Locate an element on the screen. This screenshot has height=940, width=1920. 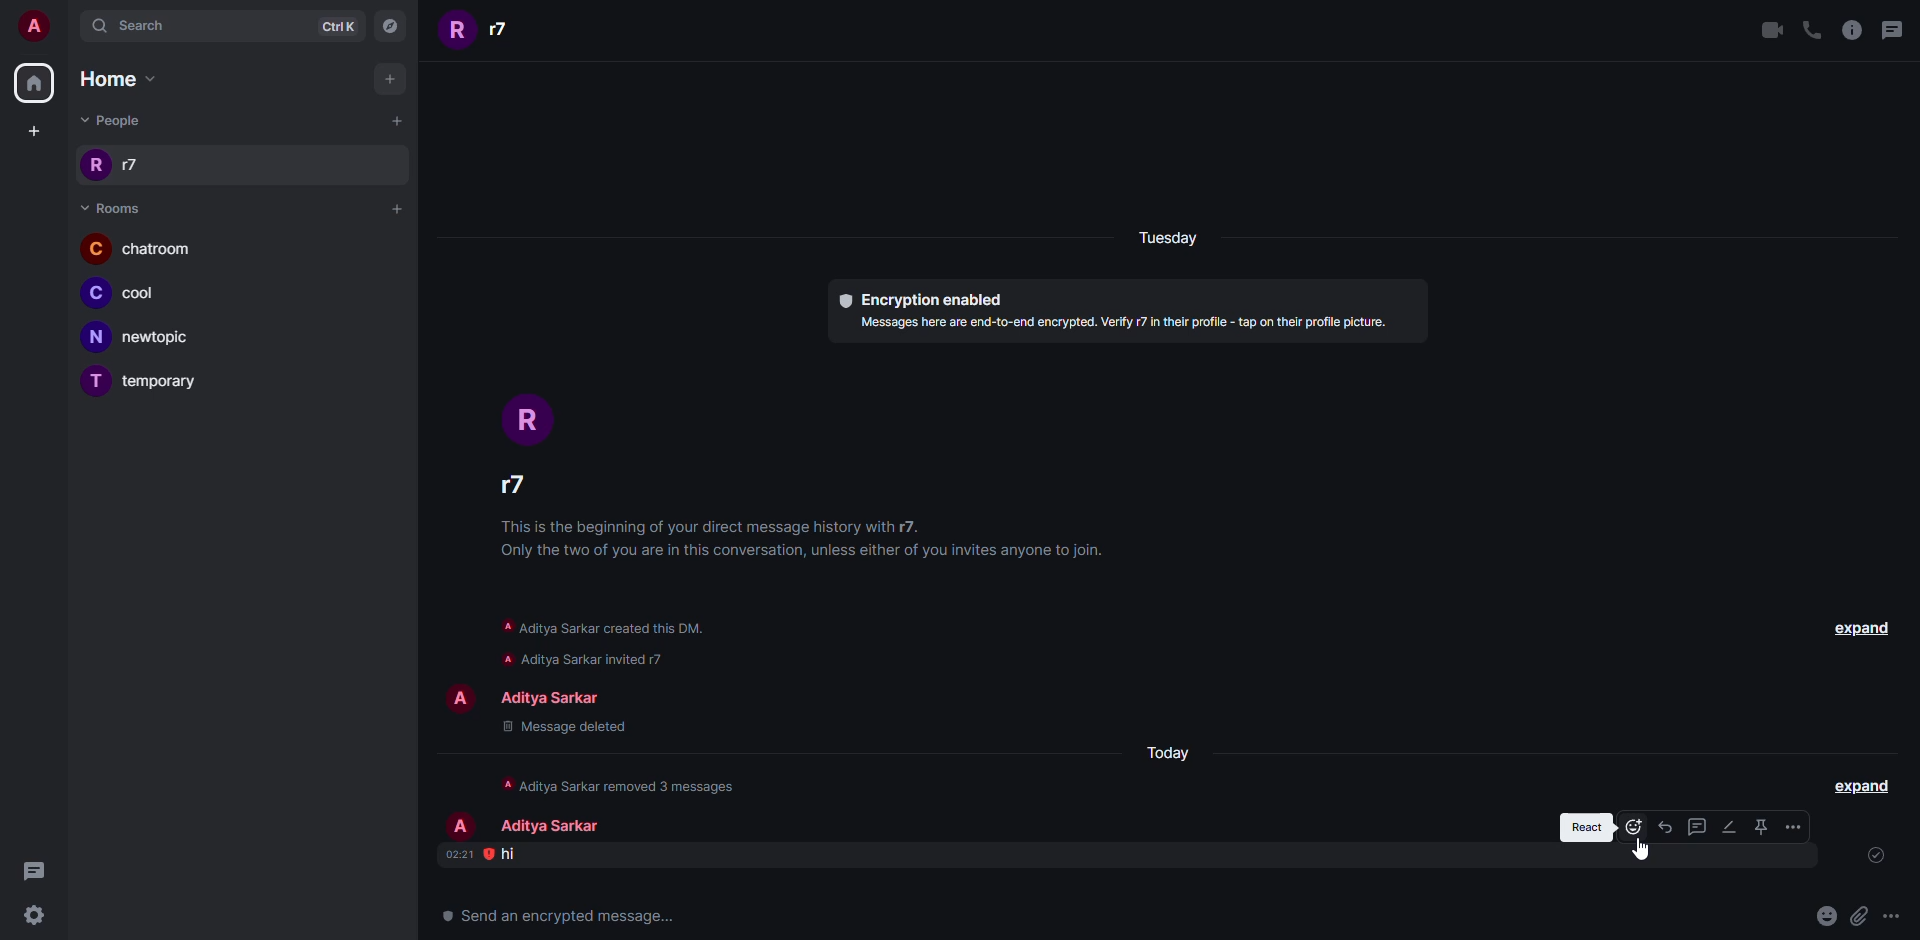
search is located at coordinates (136, 26).